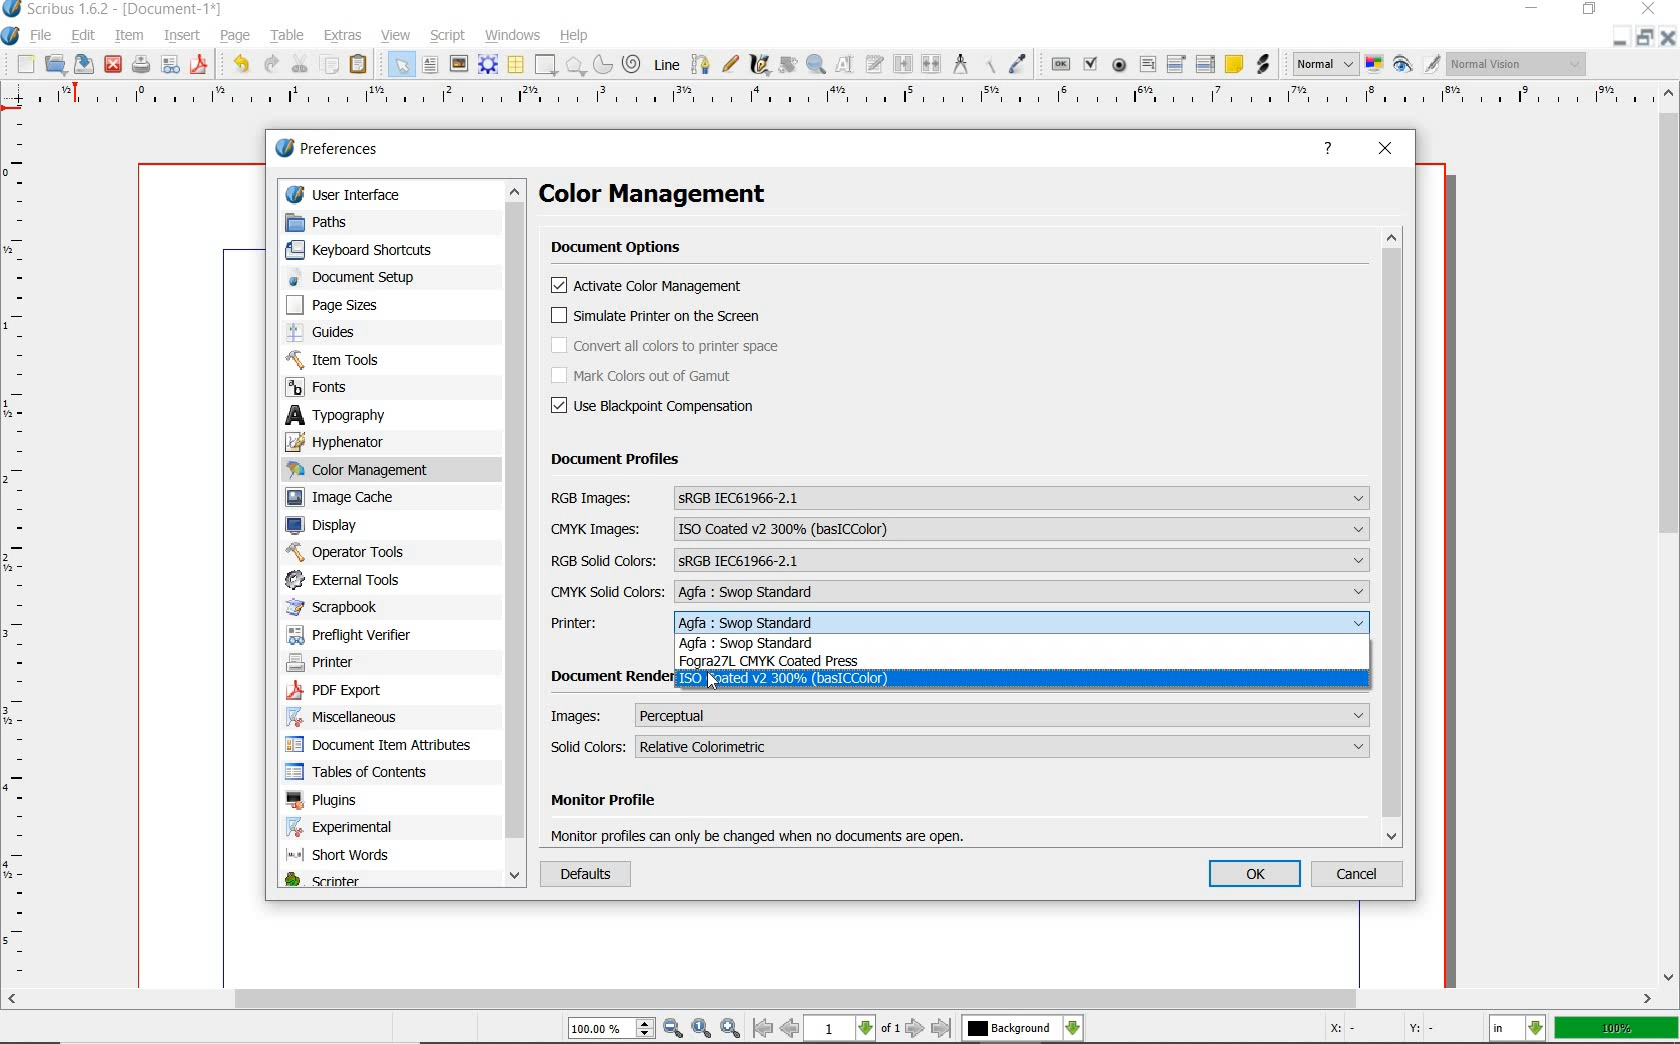 The image size is (1680, 1044). I want to click on edit, so click(85, 35).